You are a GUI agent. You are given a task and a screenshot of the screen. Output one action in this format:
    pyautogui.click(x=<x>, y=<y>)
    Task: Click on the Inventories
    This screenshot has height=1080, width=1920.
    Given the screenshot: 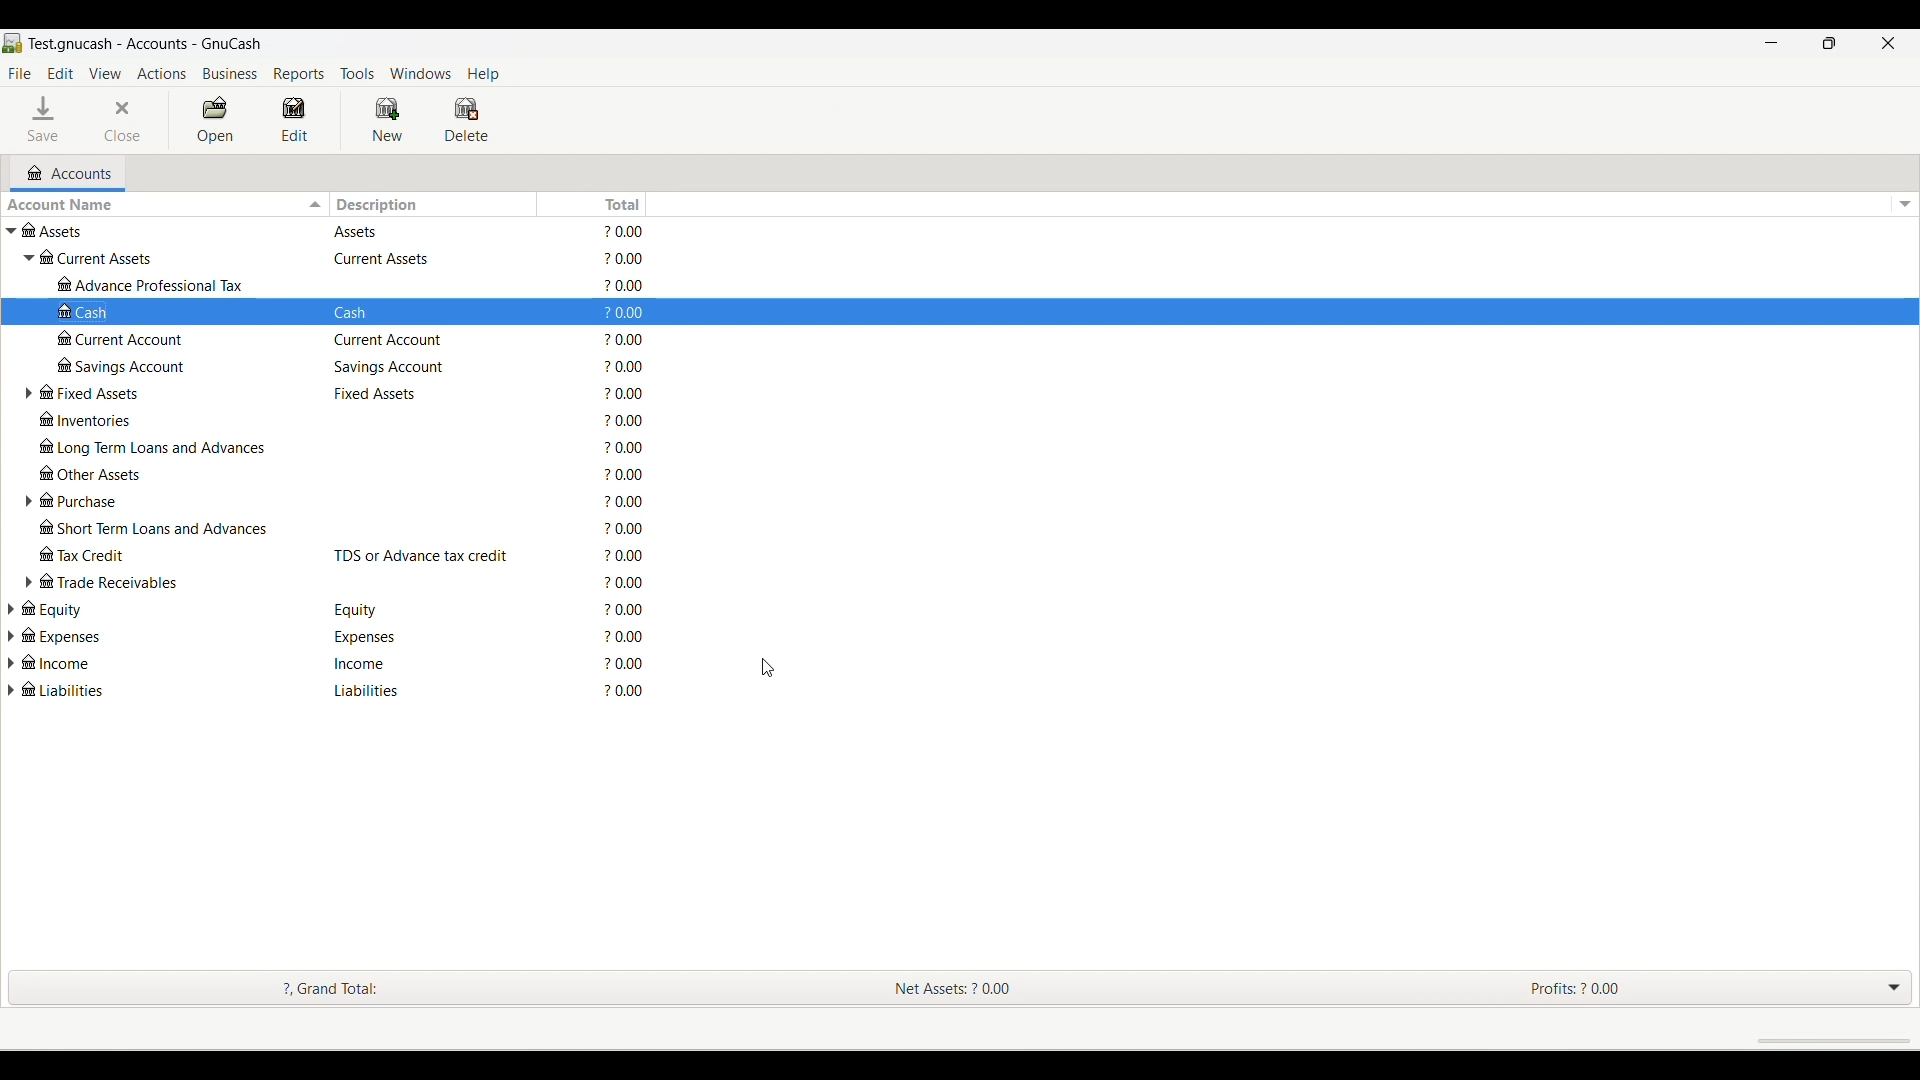 What is the action you would take?
    pyautogui.click(x=169, y=419)
    